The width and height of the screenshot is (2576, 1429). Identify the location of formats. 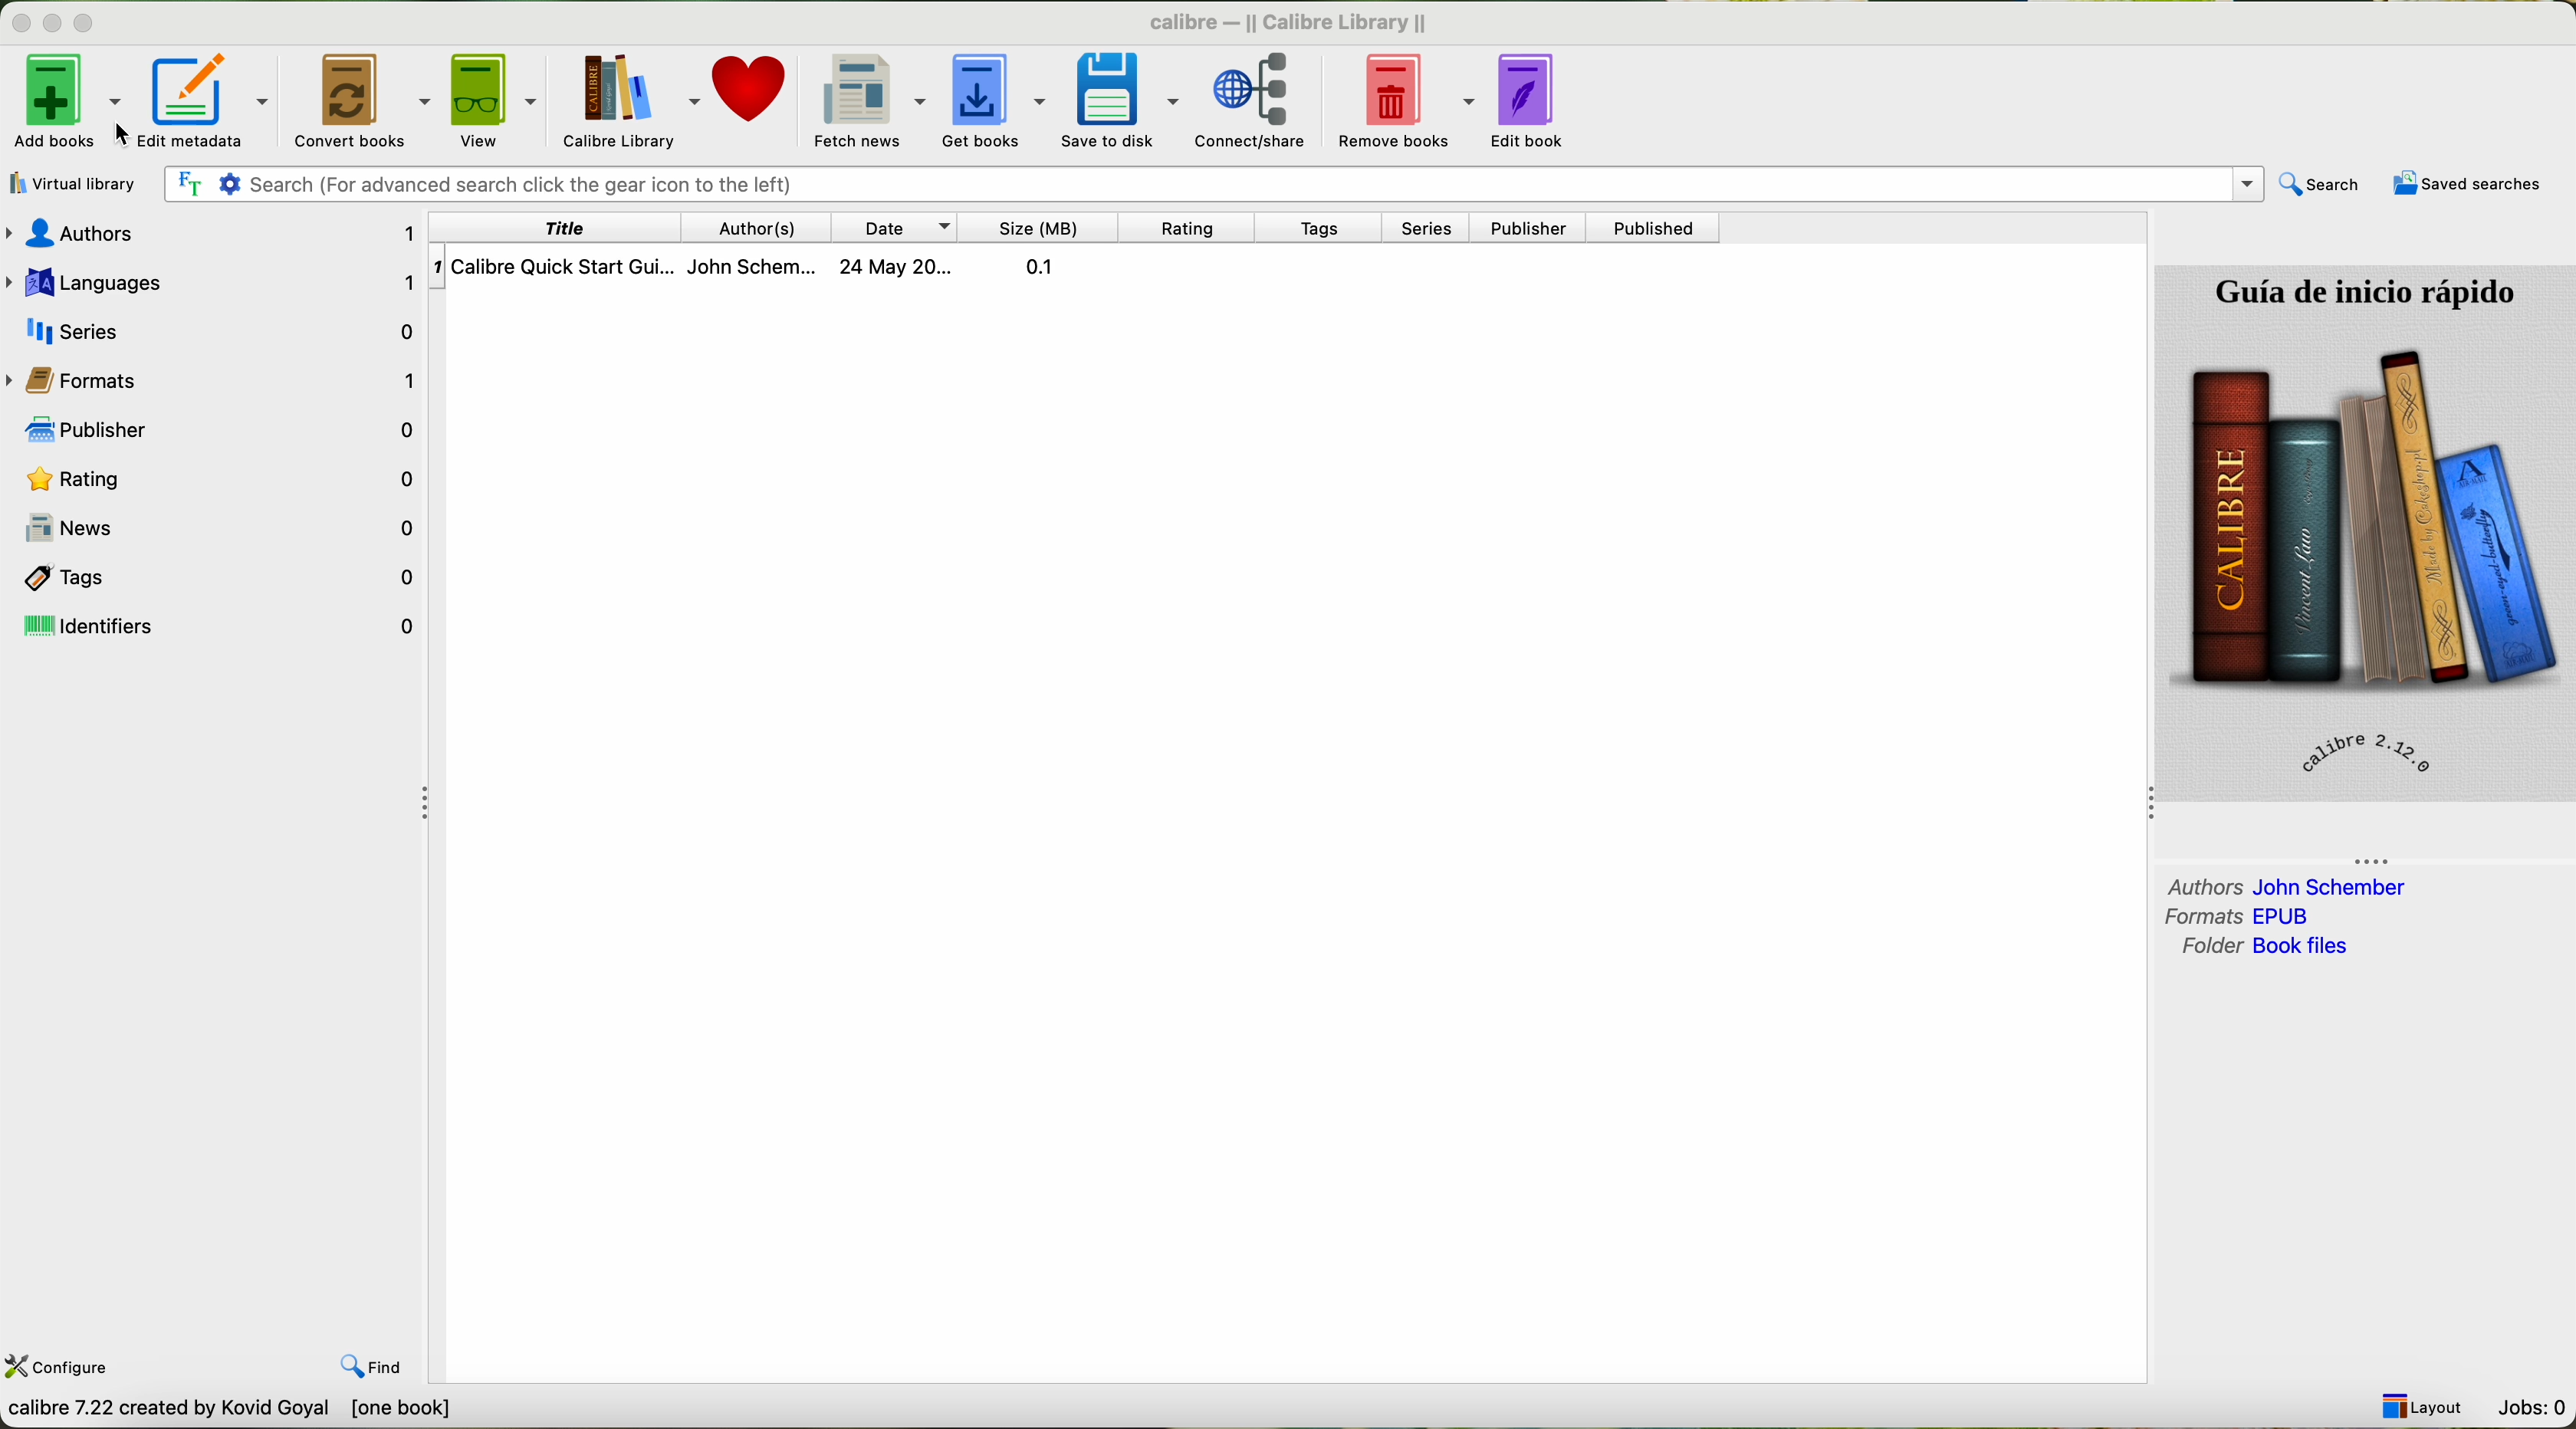
(209, 379).